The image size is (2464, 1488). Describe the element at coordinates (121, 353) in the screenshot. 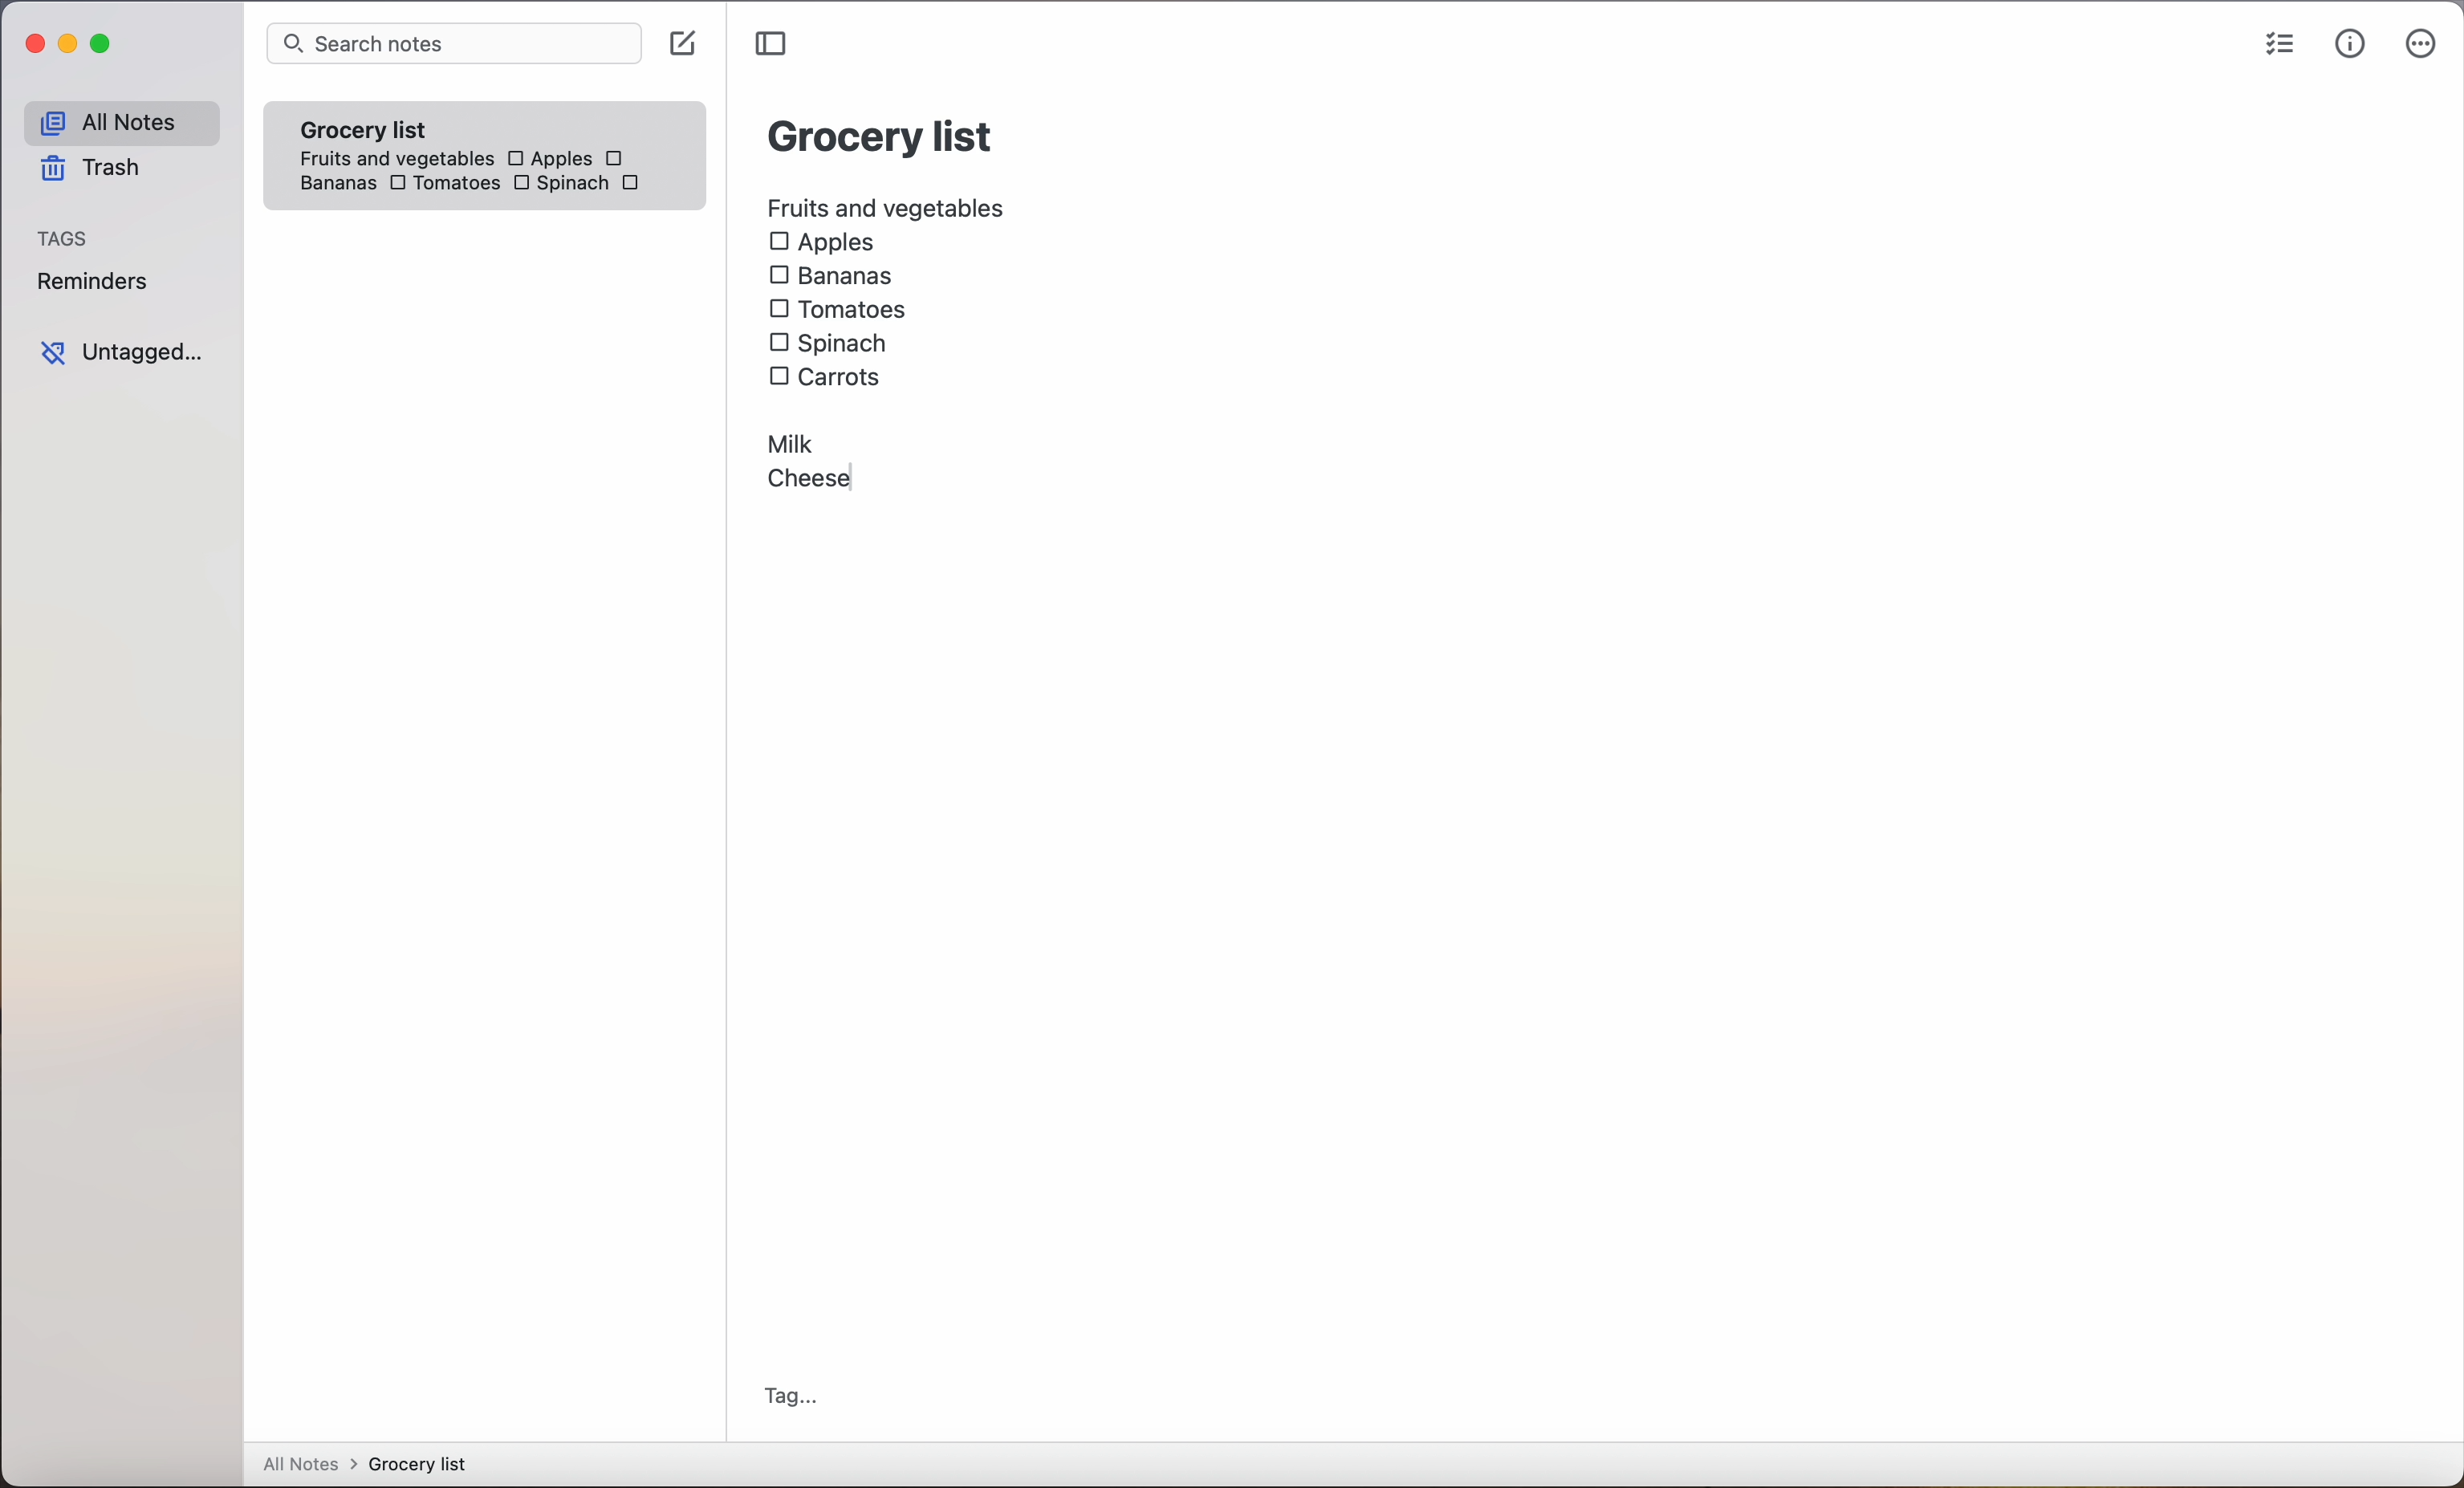

I see `untagged` at that location.